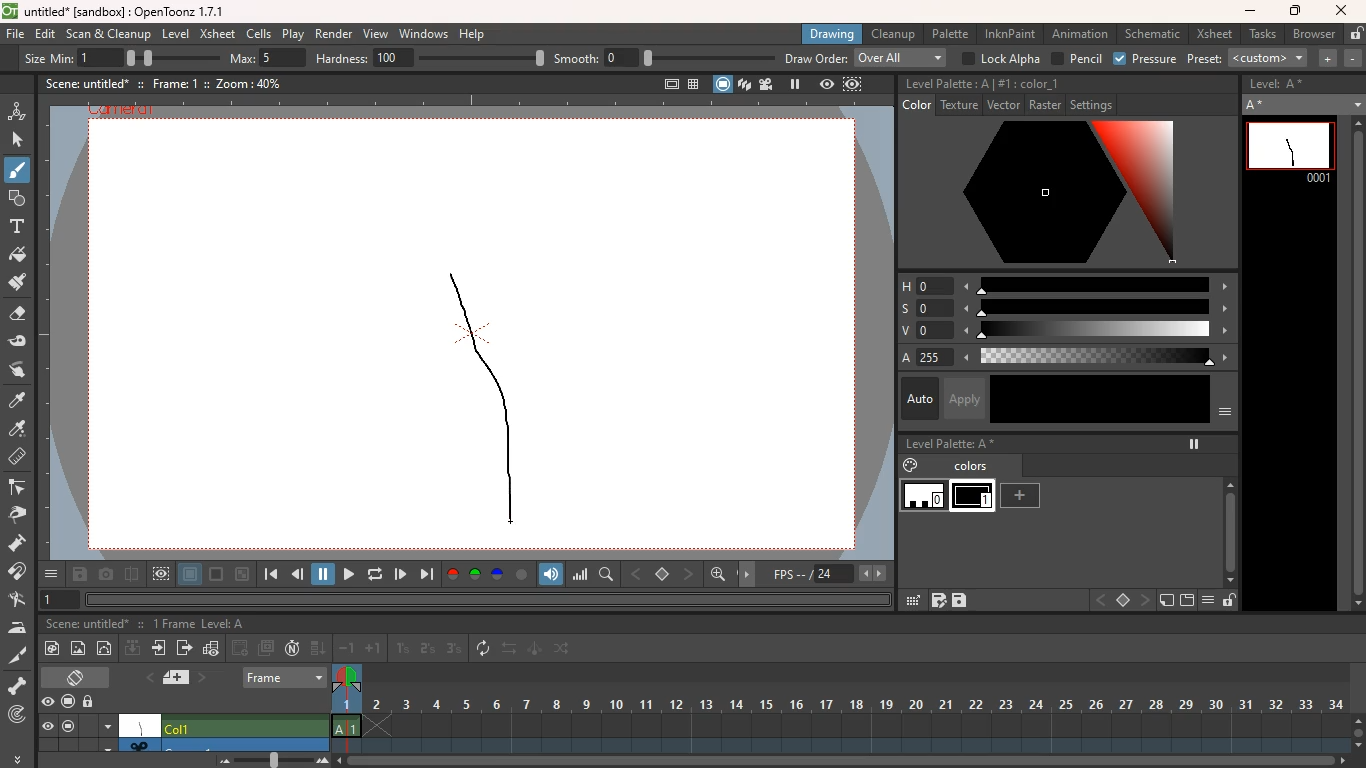 This screenshot has width=1366, height=768. Describe the element at coordinates (750, 573) in the screenshot. I see `move` at that location.